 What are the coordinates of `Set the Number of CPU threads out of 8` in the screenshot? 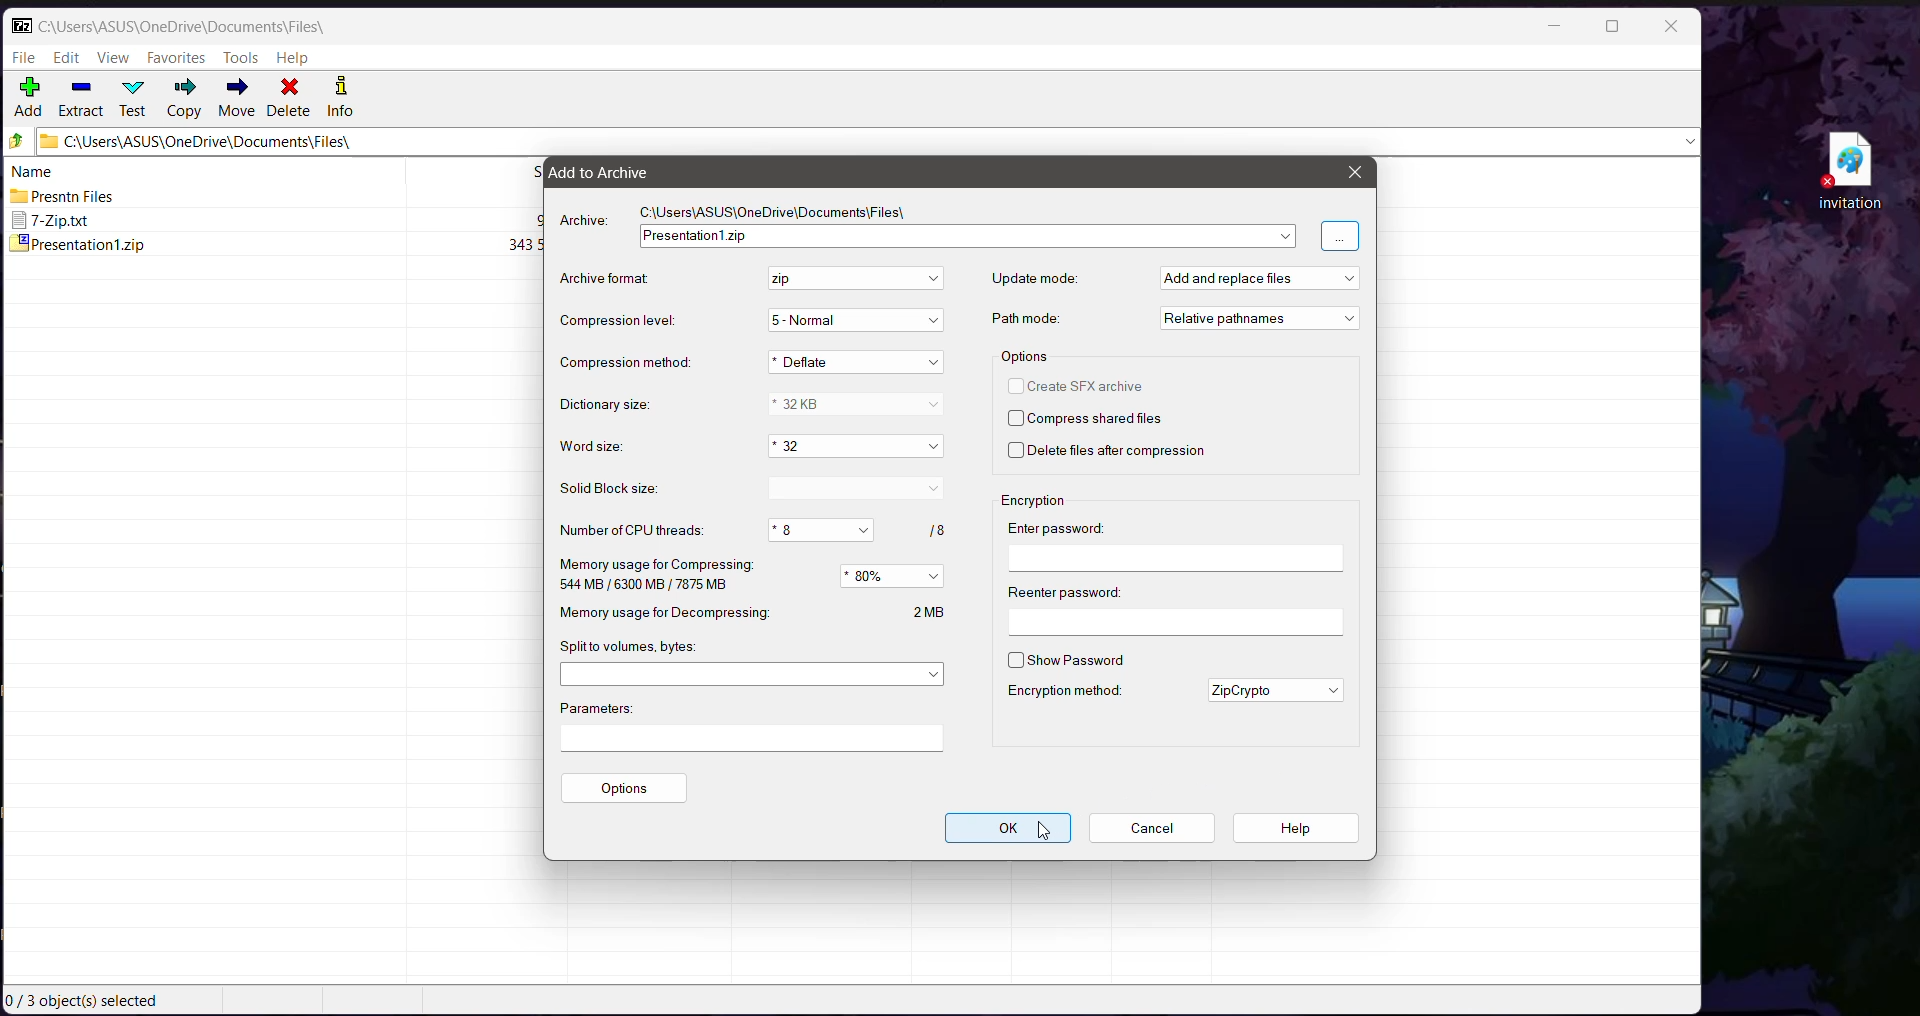 It's located at (856, 530).